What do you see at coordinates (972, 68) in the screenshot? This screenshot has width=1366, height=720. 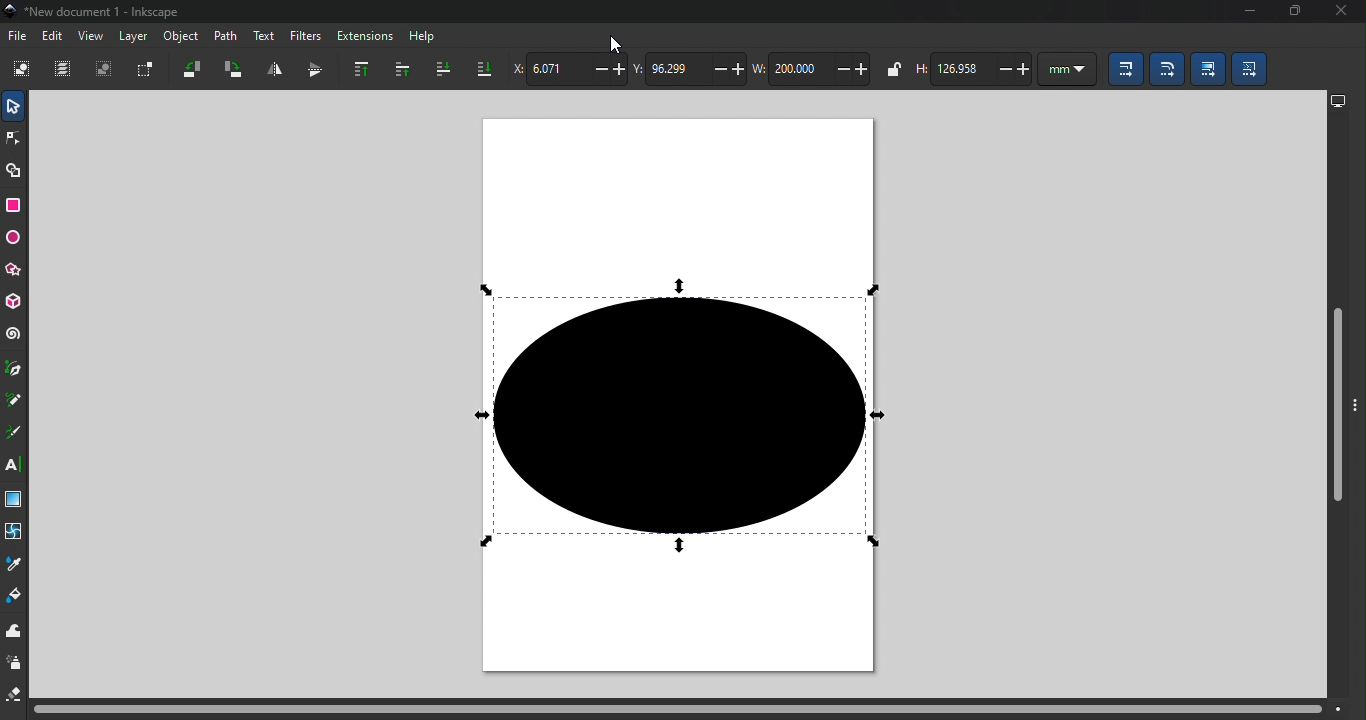 I see `height of selection` at bounding box center [972, 68].